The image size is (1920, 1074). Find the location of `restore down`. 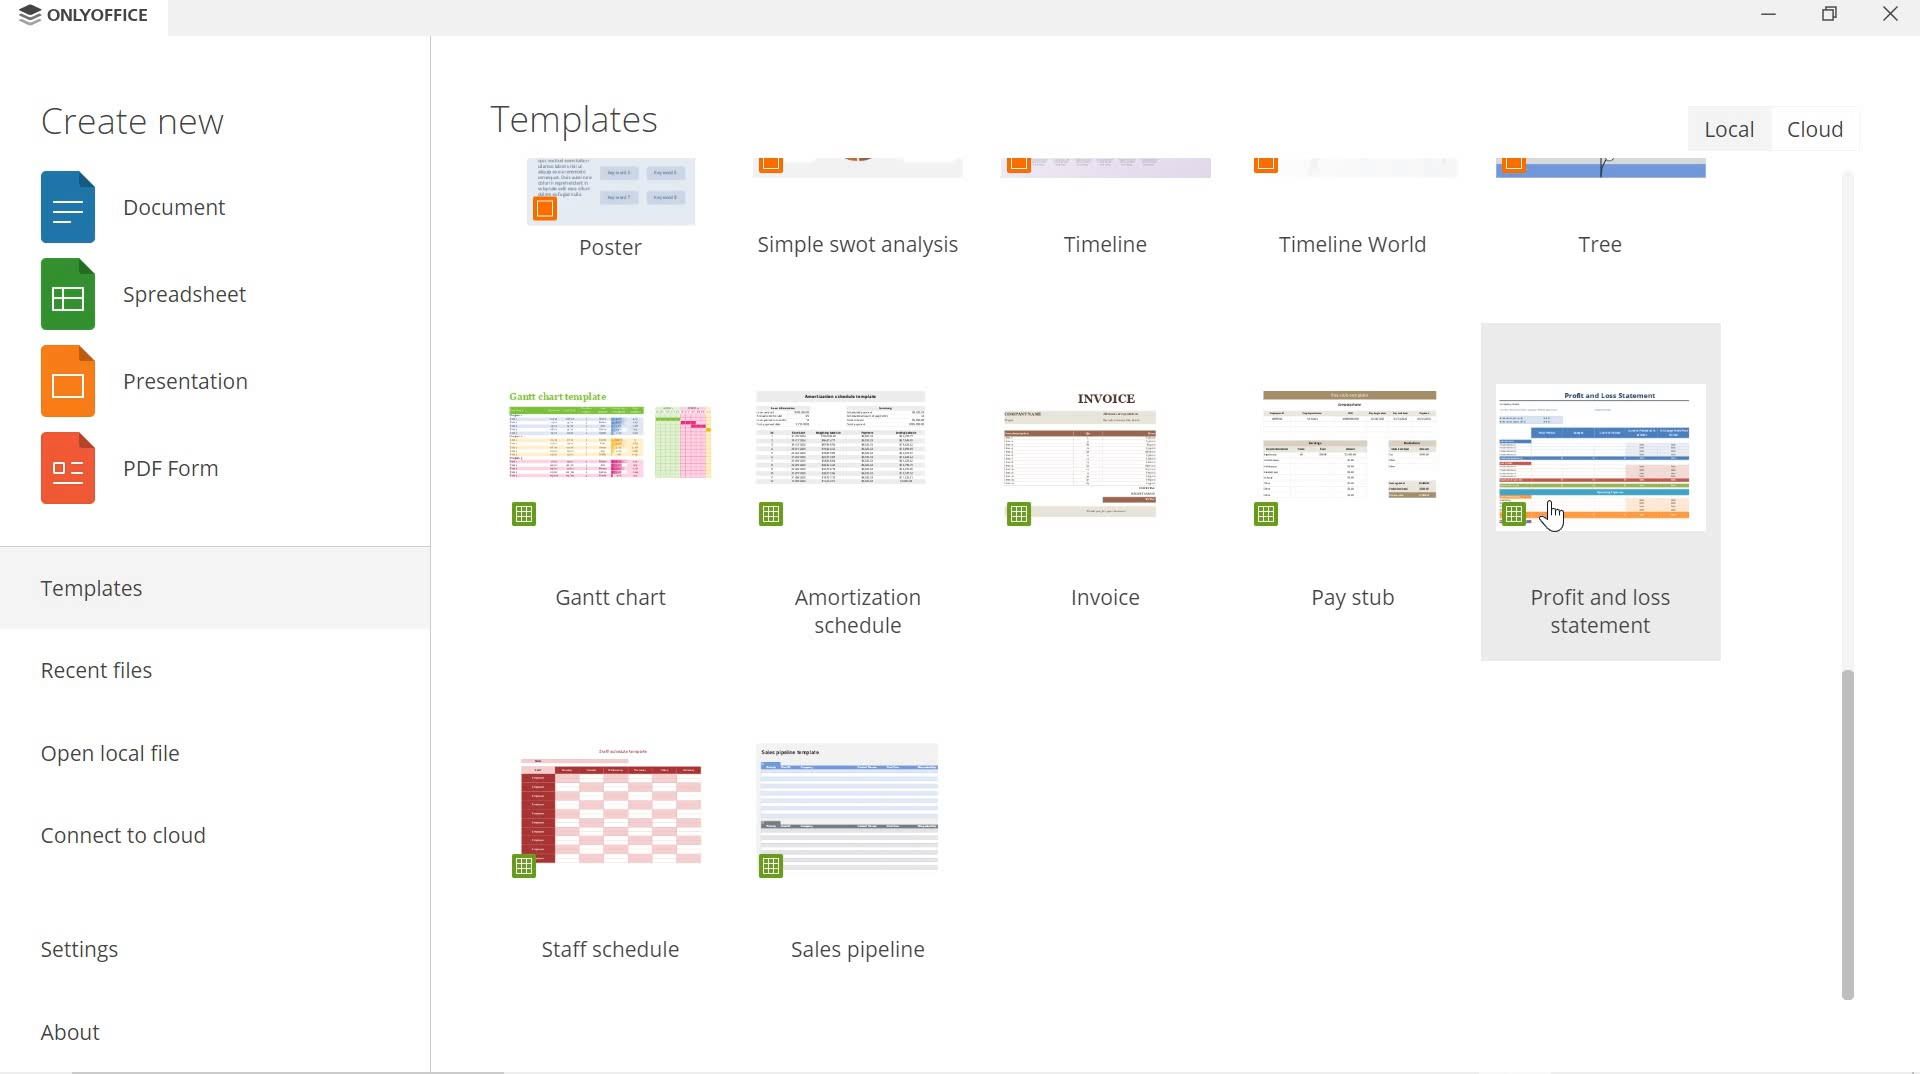

restore down is located at coordinates (1830, 16).